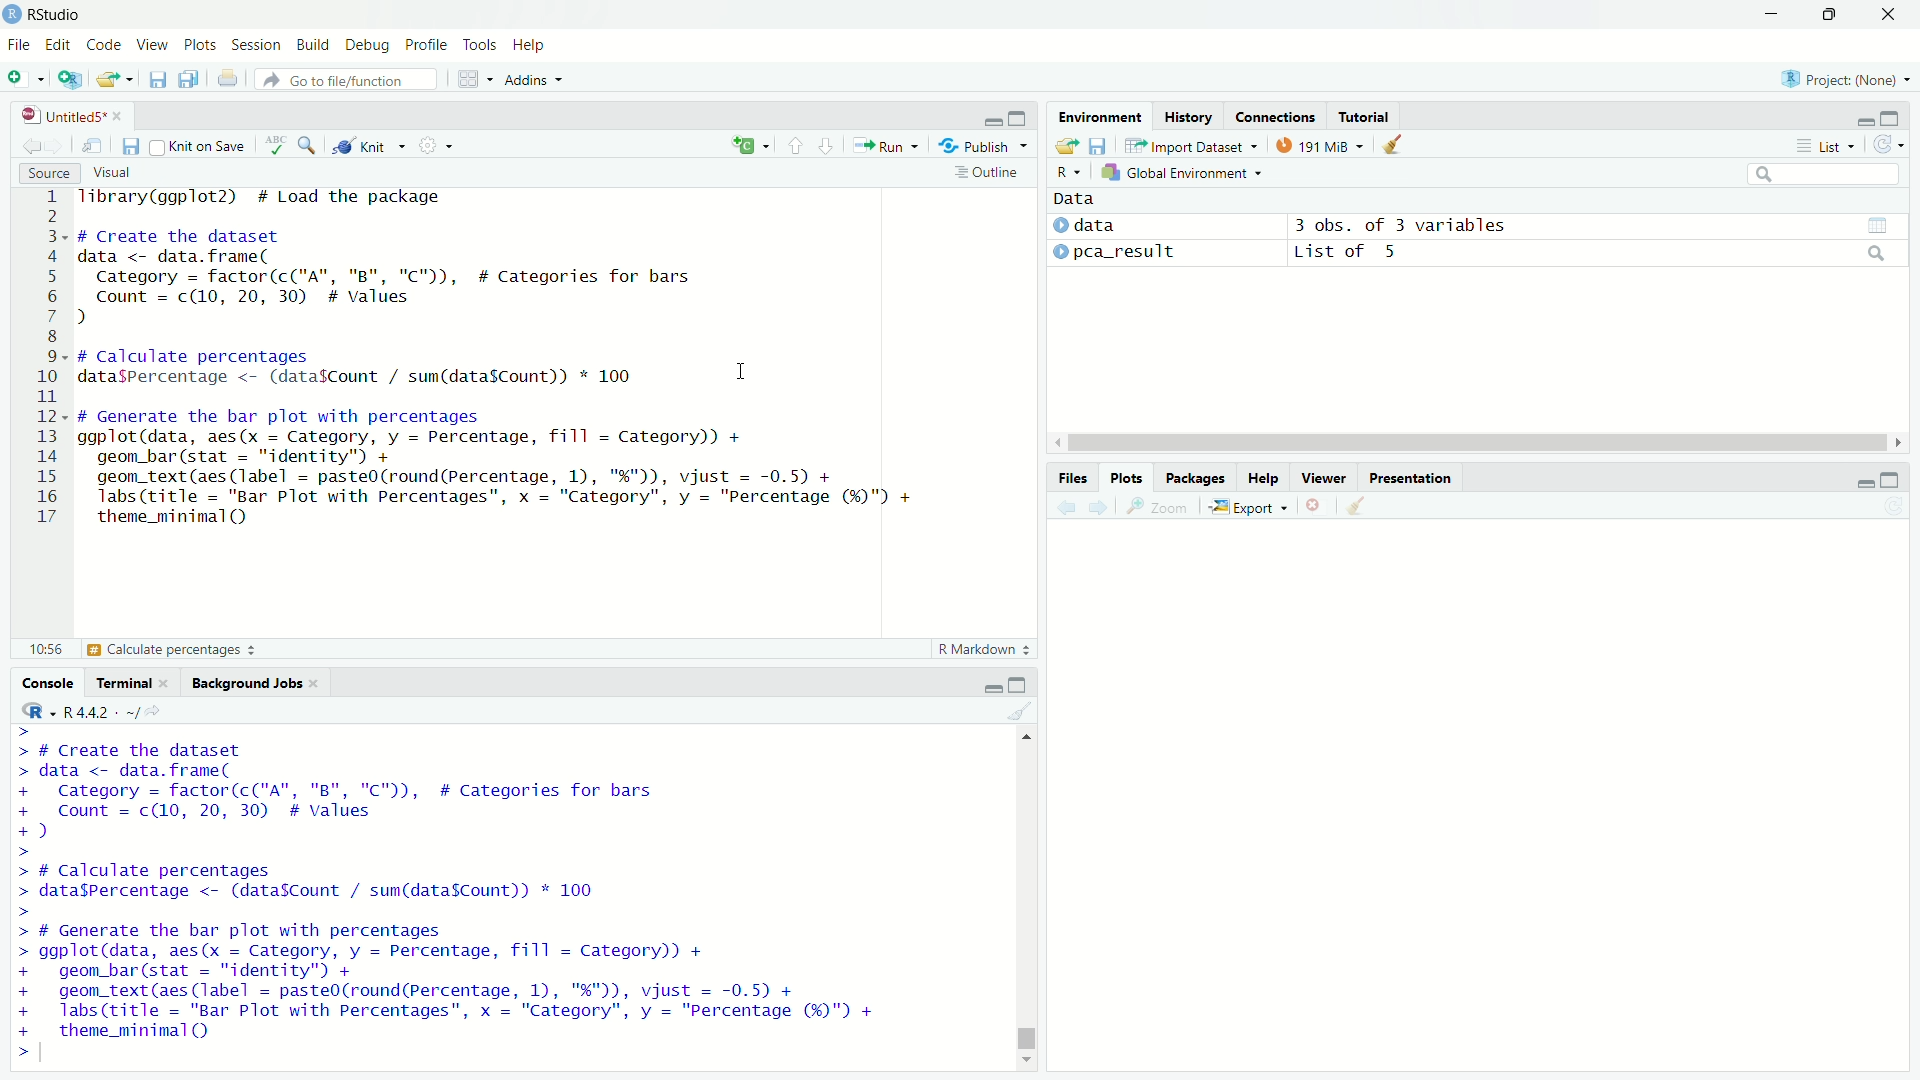 The image size is (1920, 1080). What do you see at coordinates (1065, 146) in the screenshot?
I see `load workspace` at bounding box center [1065, 146].